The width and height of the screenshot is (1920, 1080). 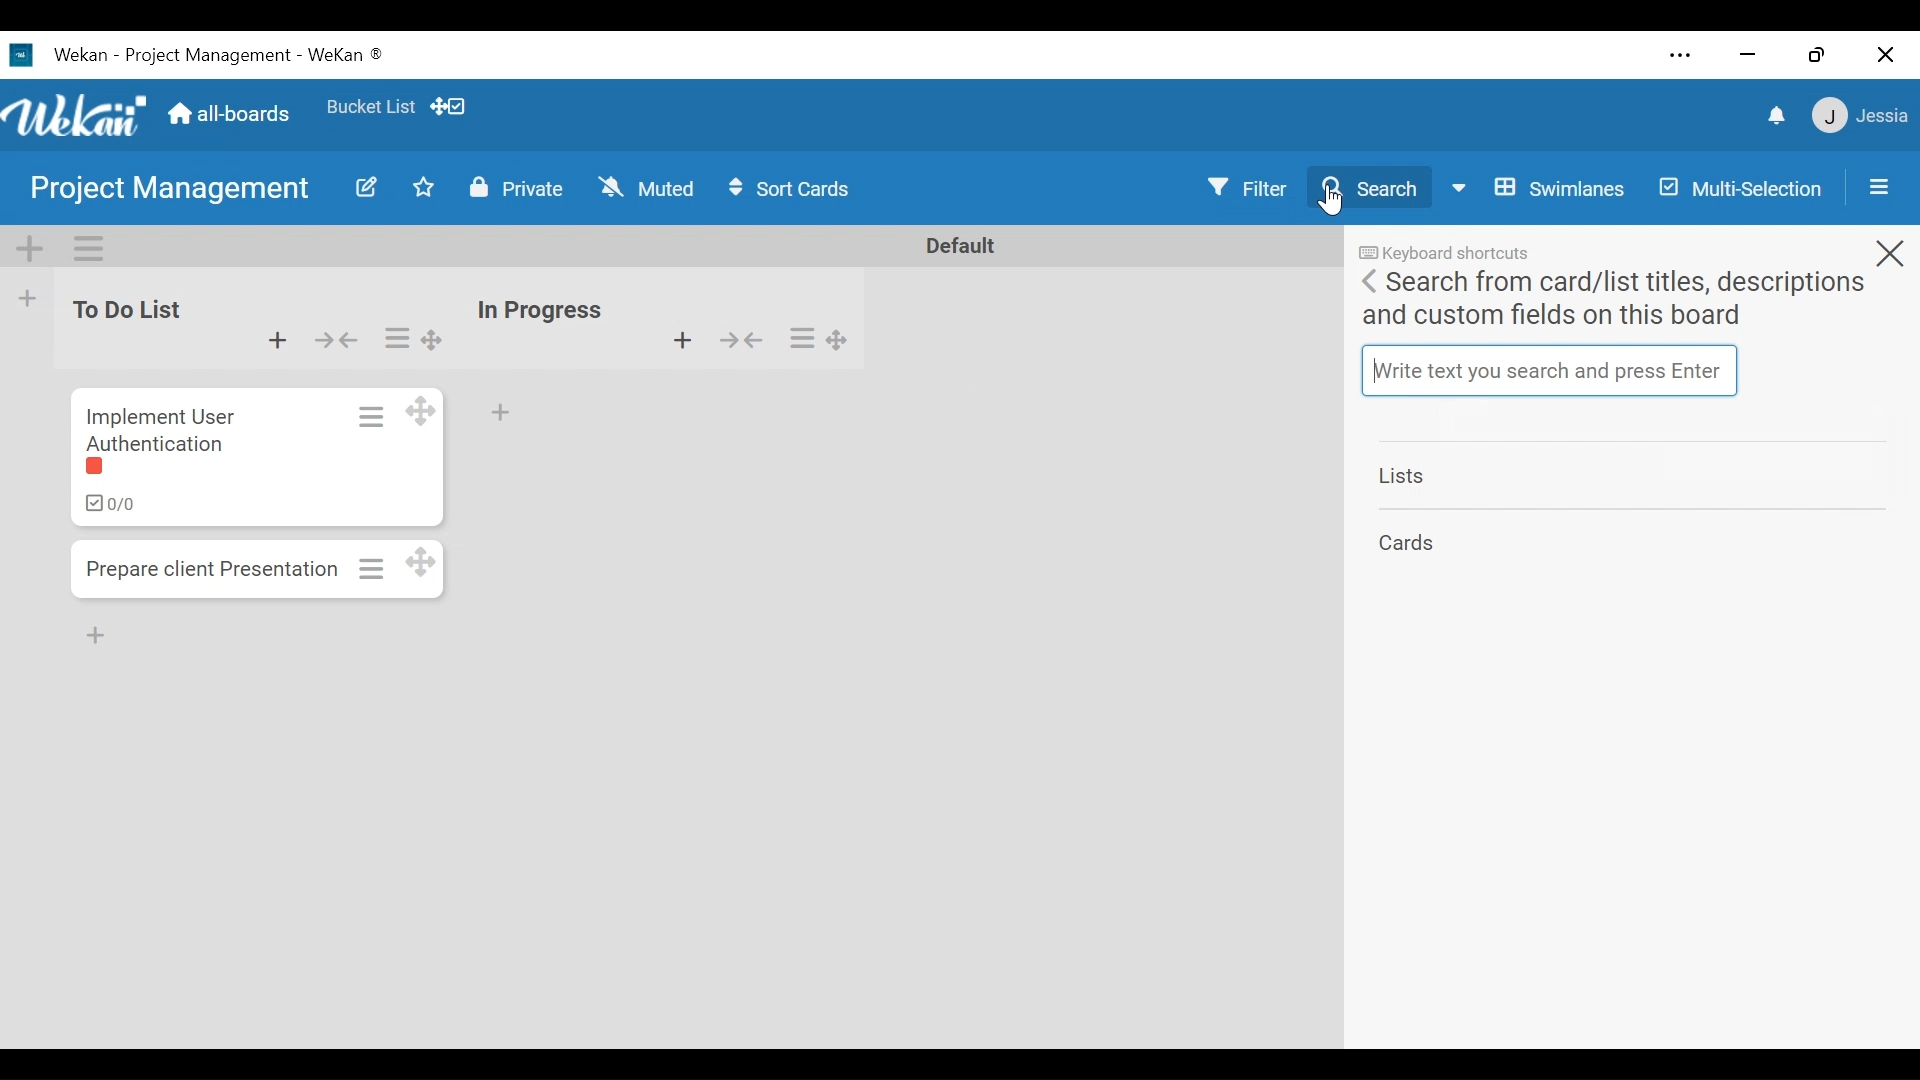 What do you see at coordinates (969, 245) in the screenshot?
I see `Default` at bounding box center [969, 245].